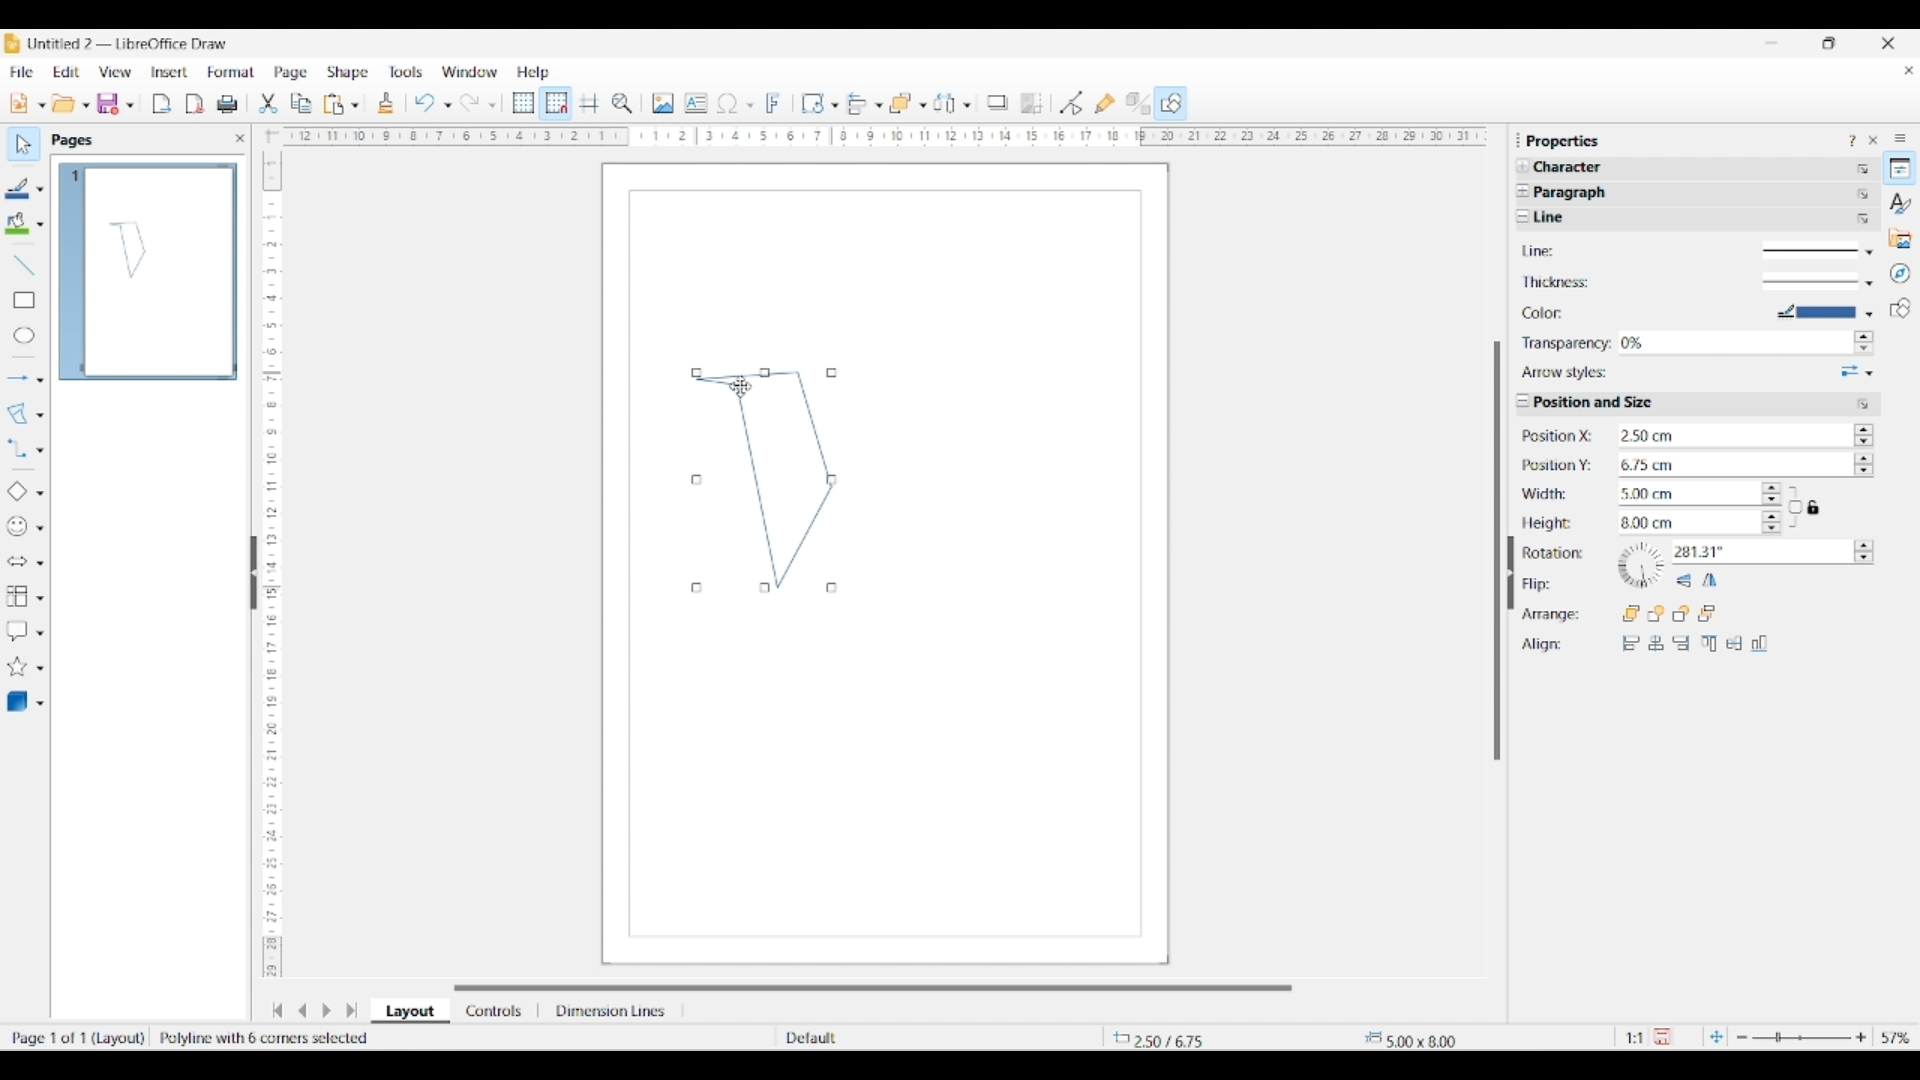 Image resolution: width=1920 pixels, height=1080 pixels. What do you see at coordinates (1524, 166) in the screenshot?
I see `Expand Character` at bounding box center [1524, 166].